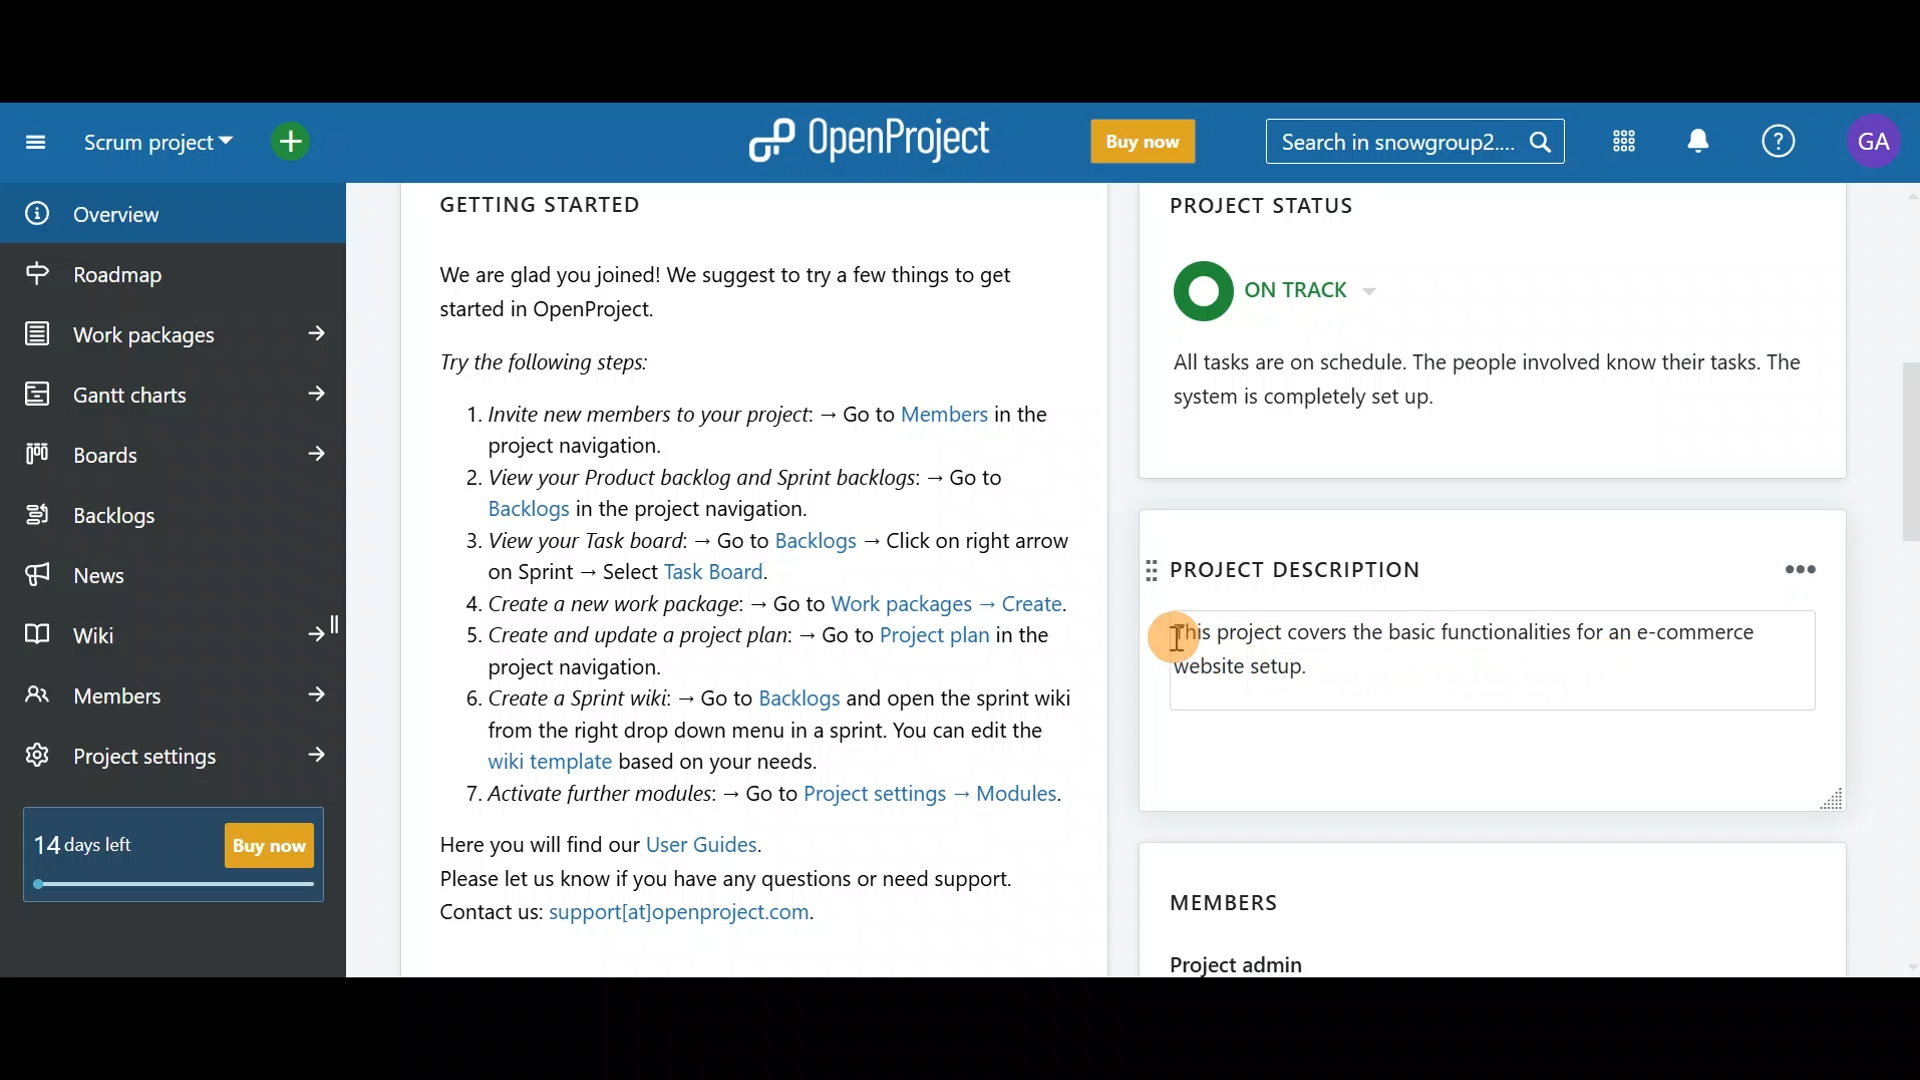  I want to click on Buy now, so click(1157, 143).